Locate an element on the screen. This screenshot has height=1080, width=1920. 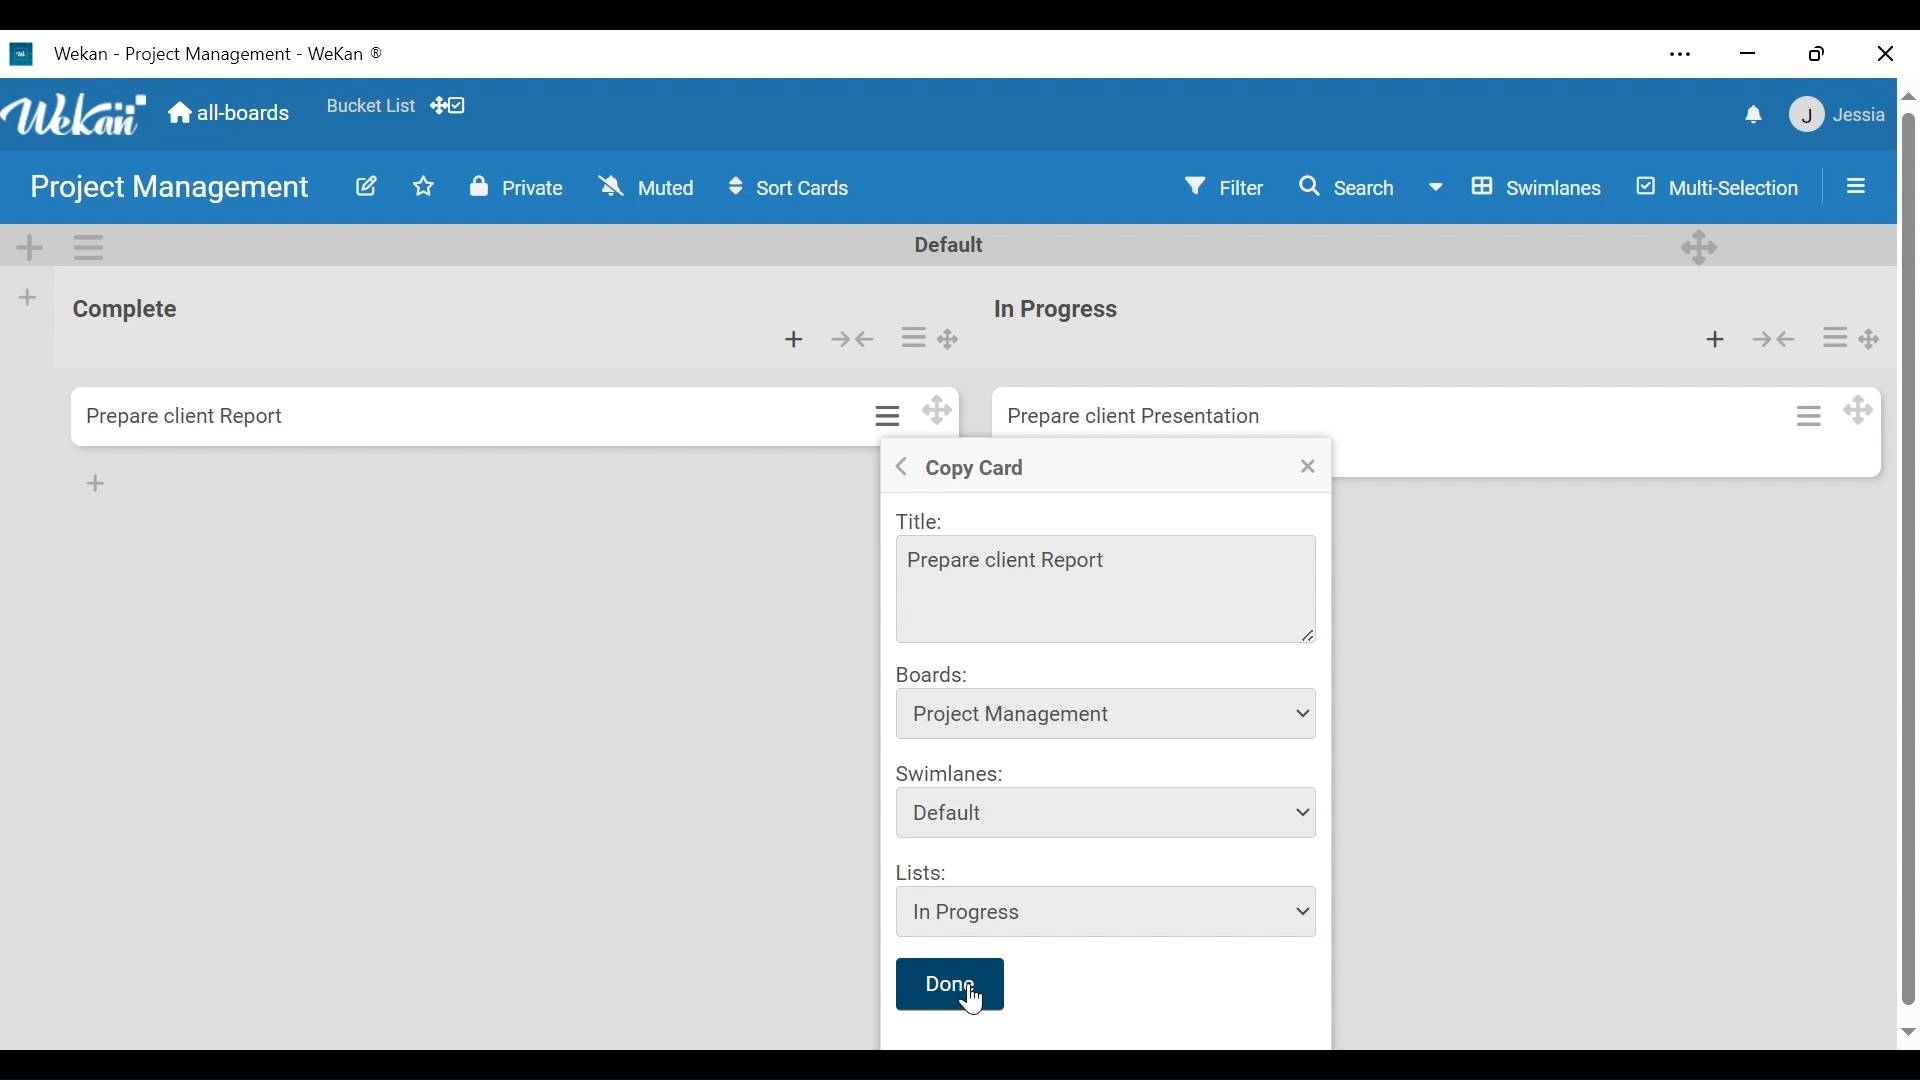
Collapse is located at coordinates (1784, 339).